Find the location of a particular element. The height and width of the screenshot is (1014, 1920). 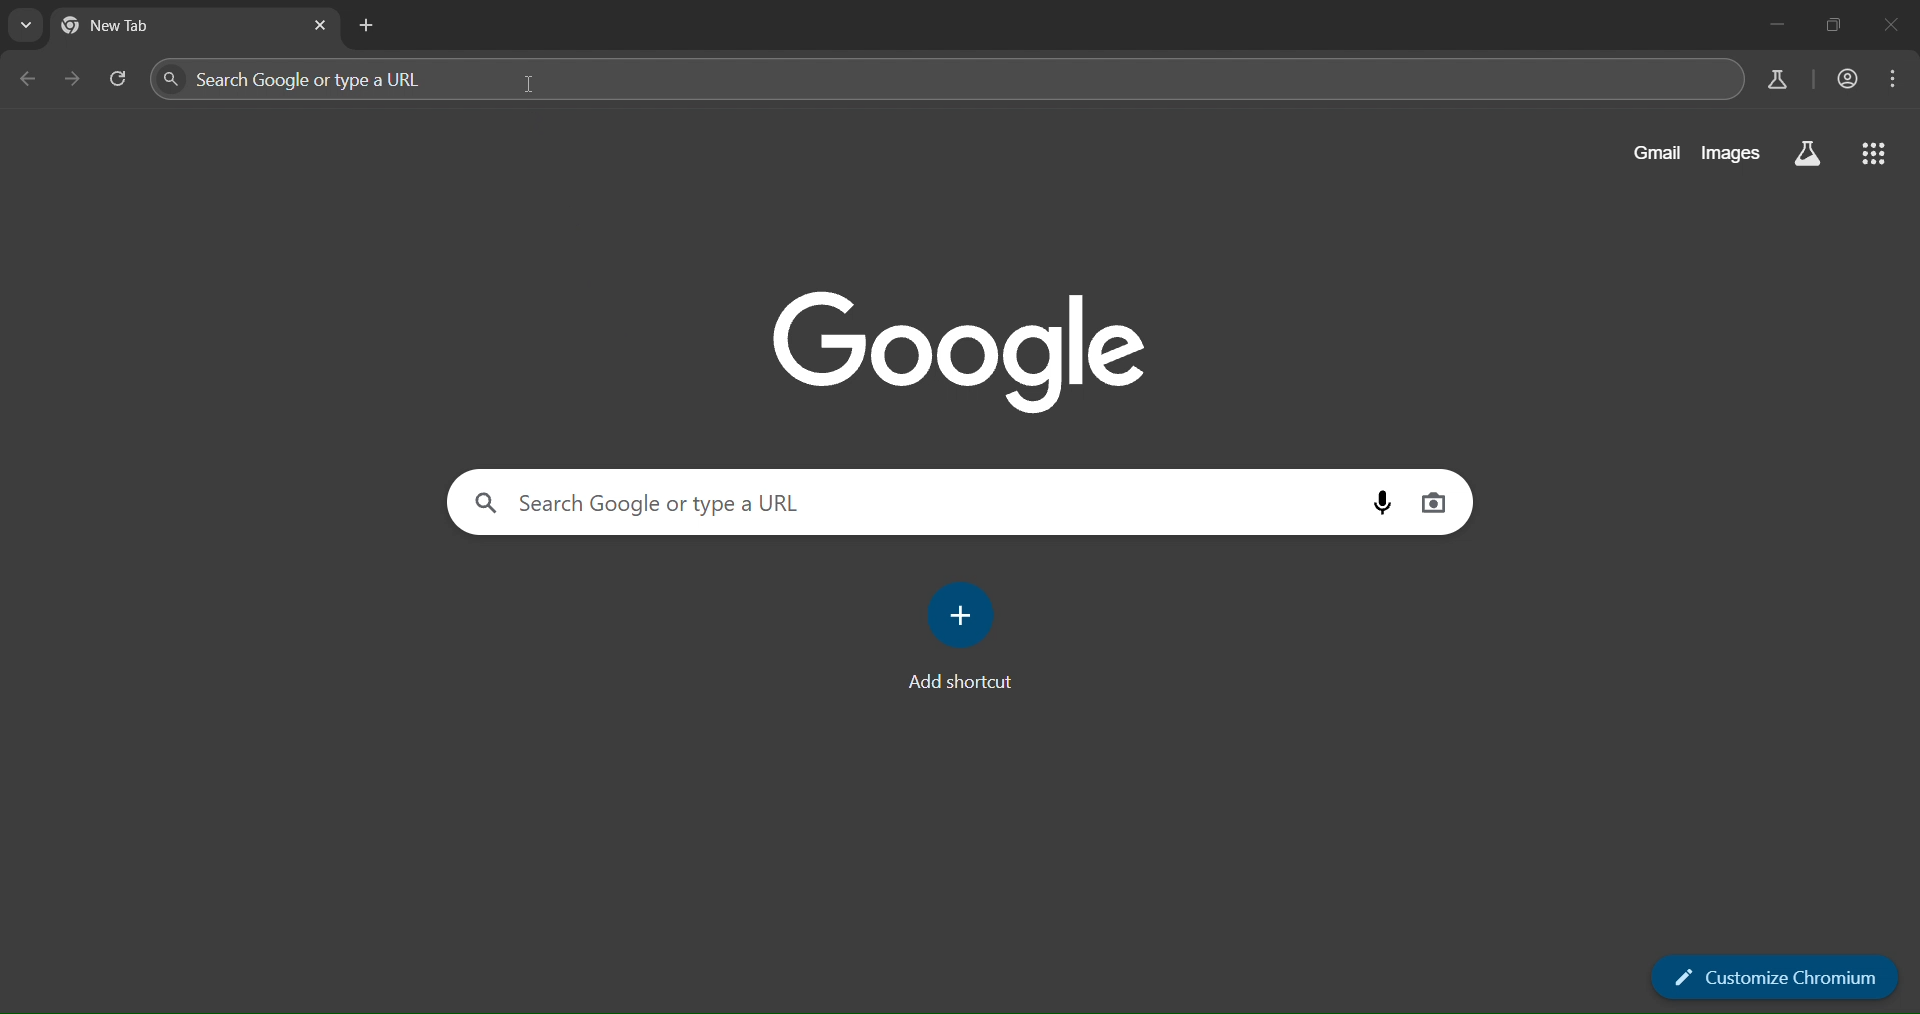

reload page is located at coordinates (124, 80).